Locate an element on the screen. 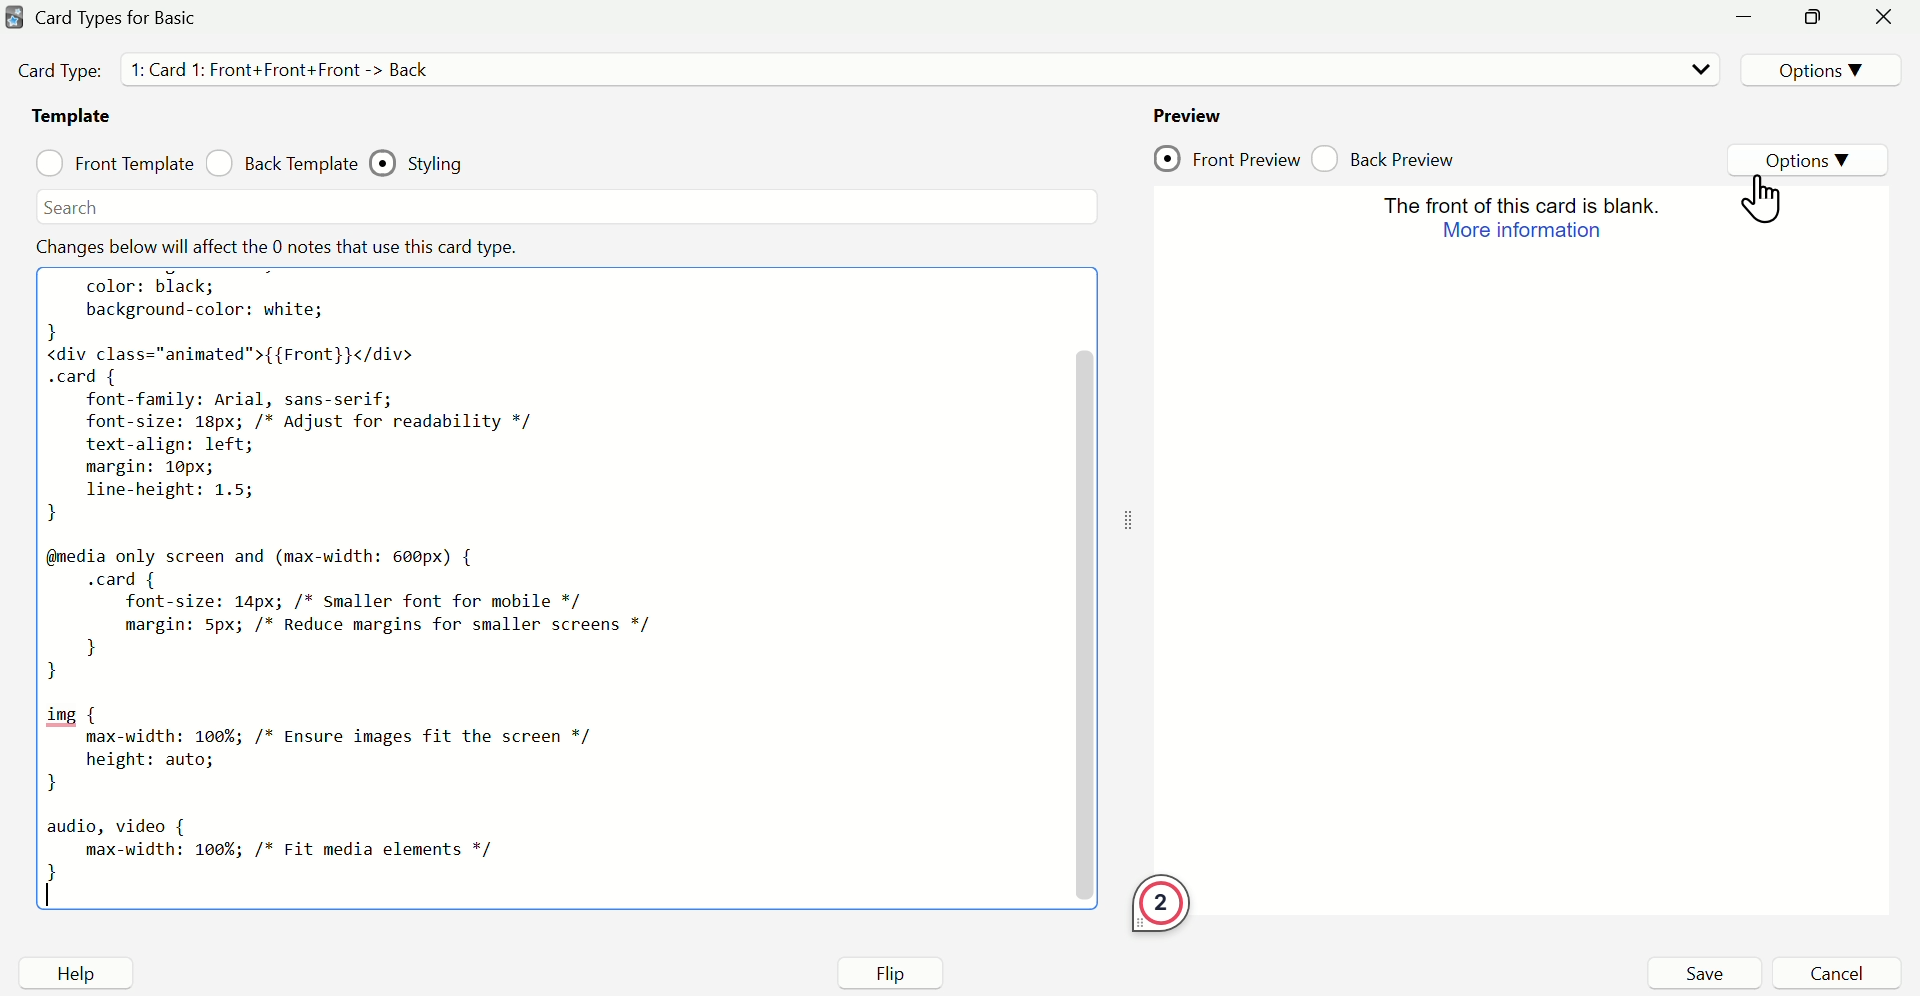 Image resolution: width=1920 pixels, height=996 pixels. Options is located at coordinates (1811, 159).